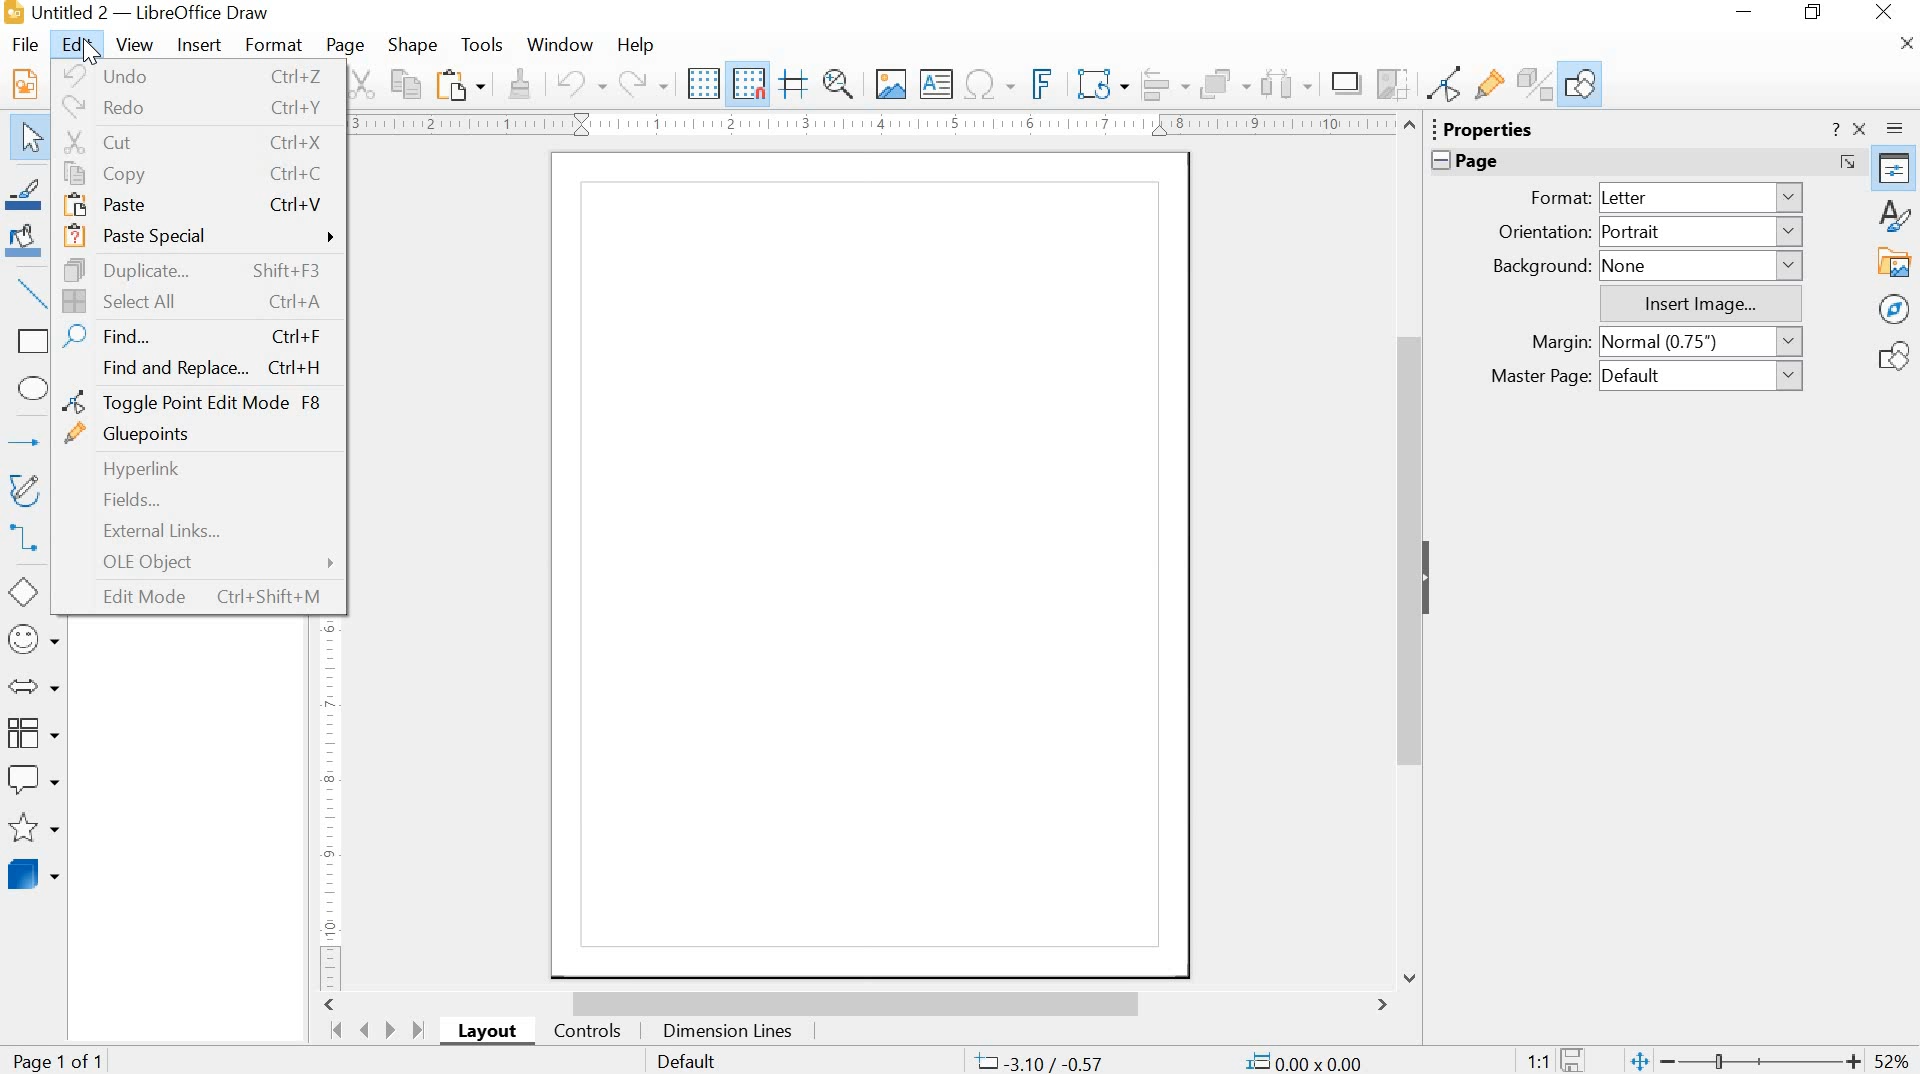 This screenshot has height=1074, width=1920. What do you see at coordinates (1749, 15) in the screenshot?
I see `minimize` at bounding box center [1749, 15].